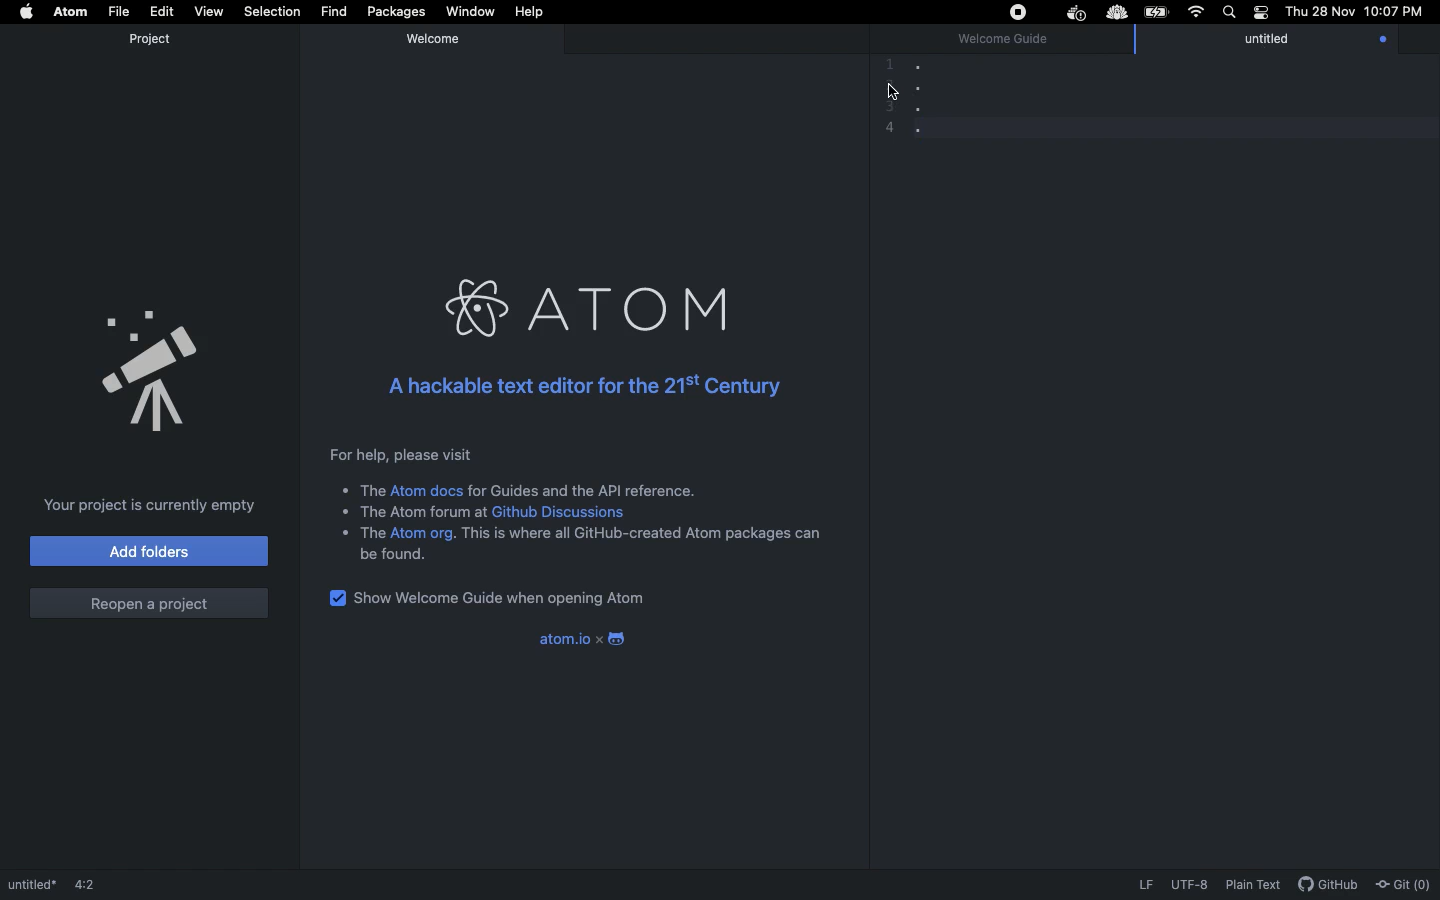 The height and width of the screenshot is (900, 1440). Describe the element at coordinates (394, 12) in the screenshot. I see `Packages` at that location.